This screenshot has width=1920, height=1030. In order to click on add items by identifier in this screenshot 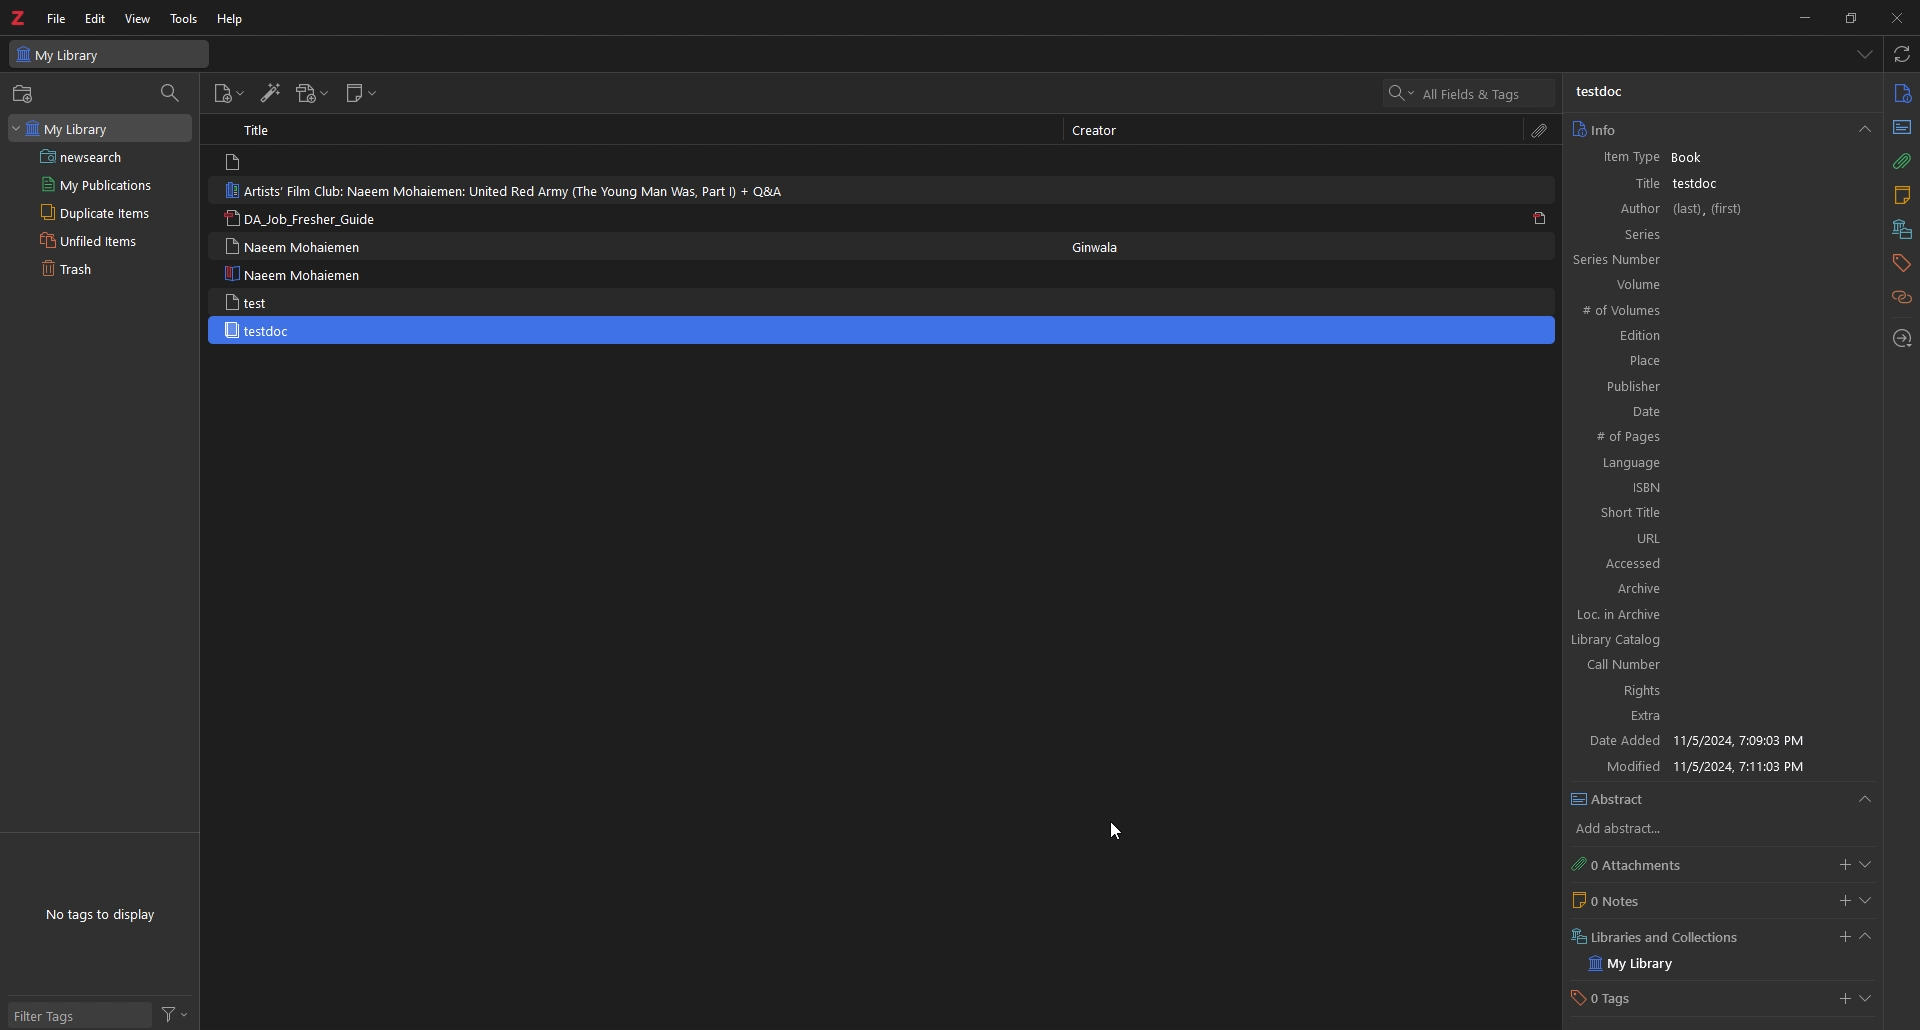, I will do `click(269, 94)`.